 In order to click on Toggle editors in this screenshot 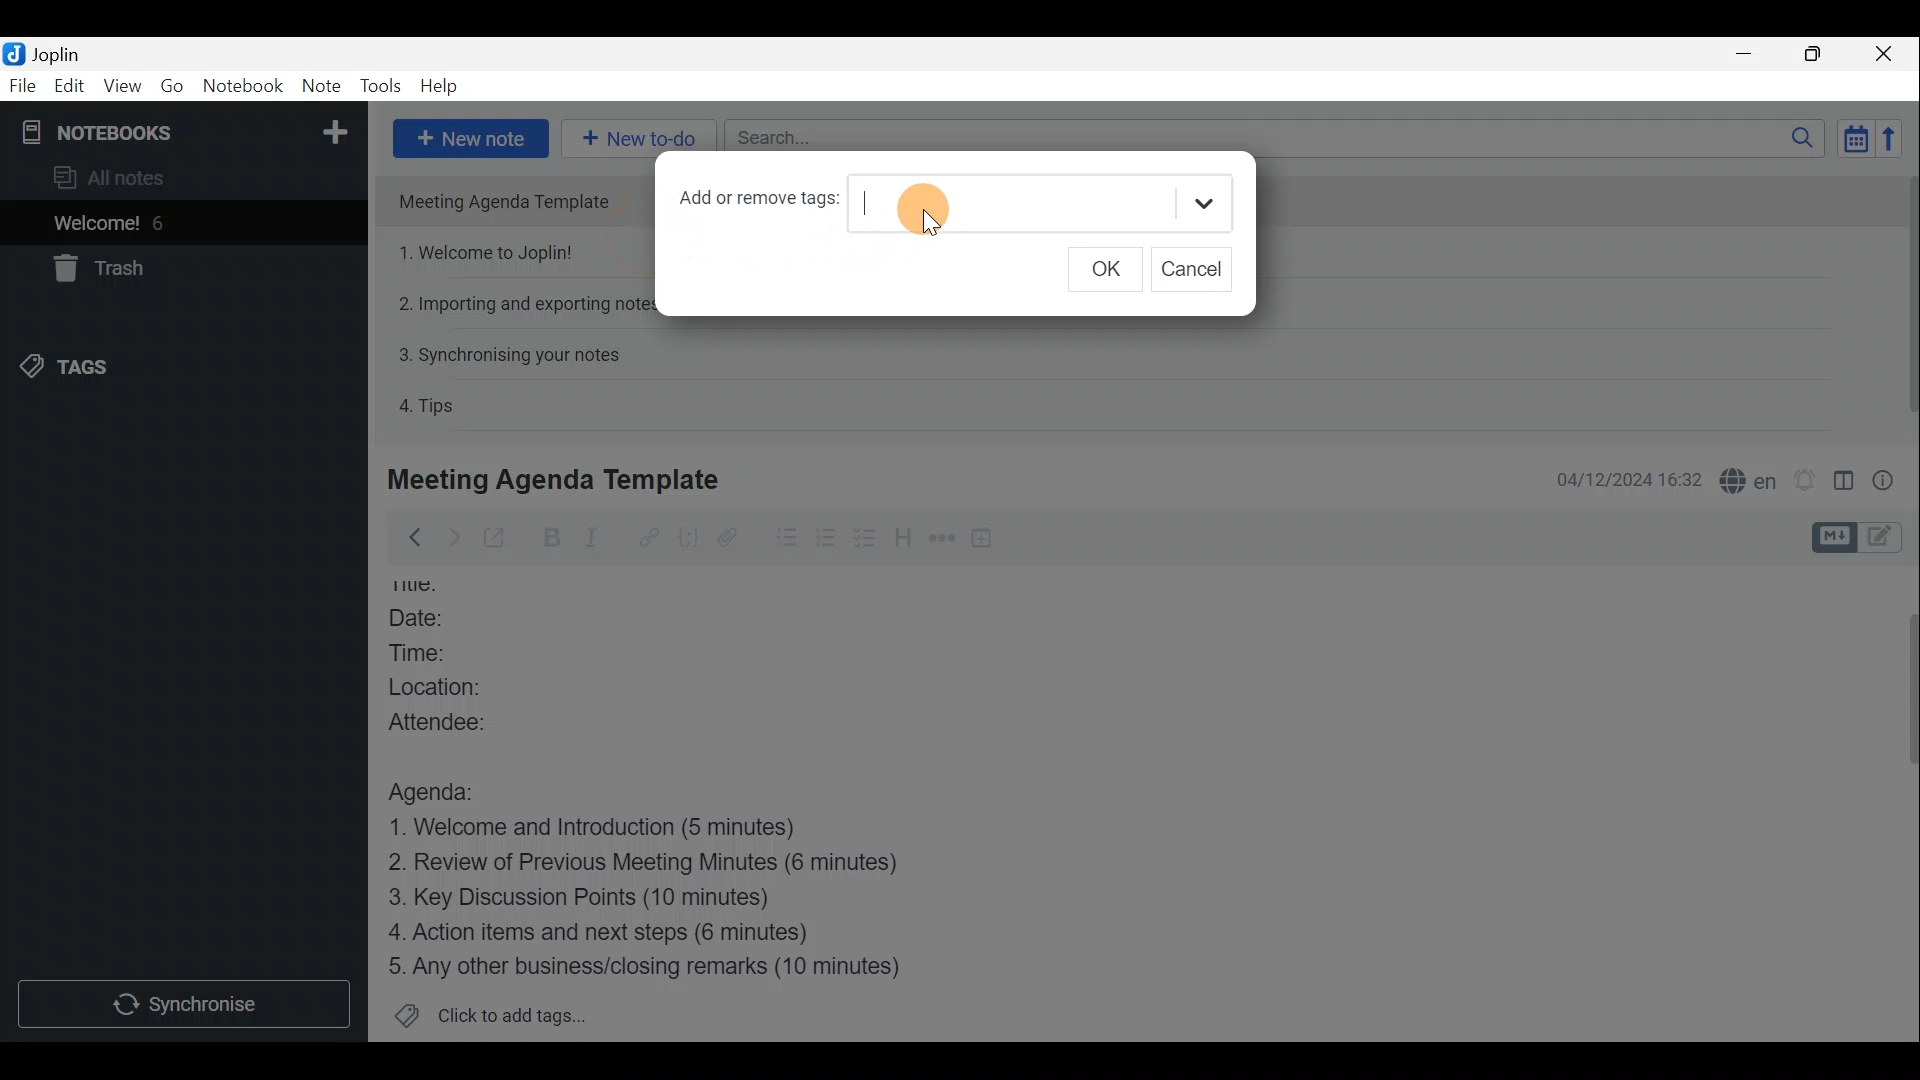, I will do `click(1885, 539)`.